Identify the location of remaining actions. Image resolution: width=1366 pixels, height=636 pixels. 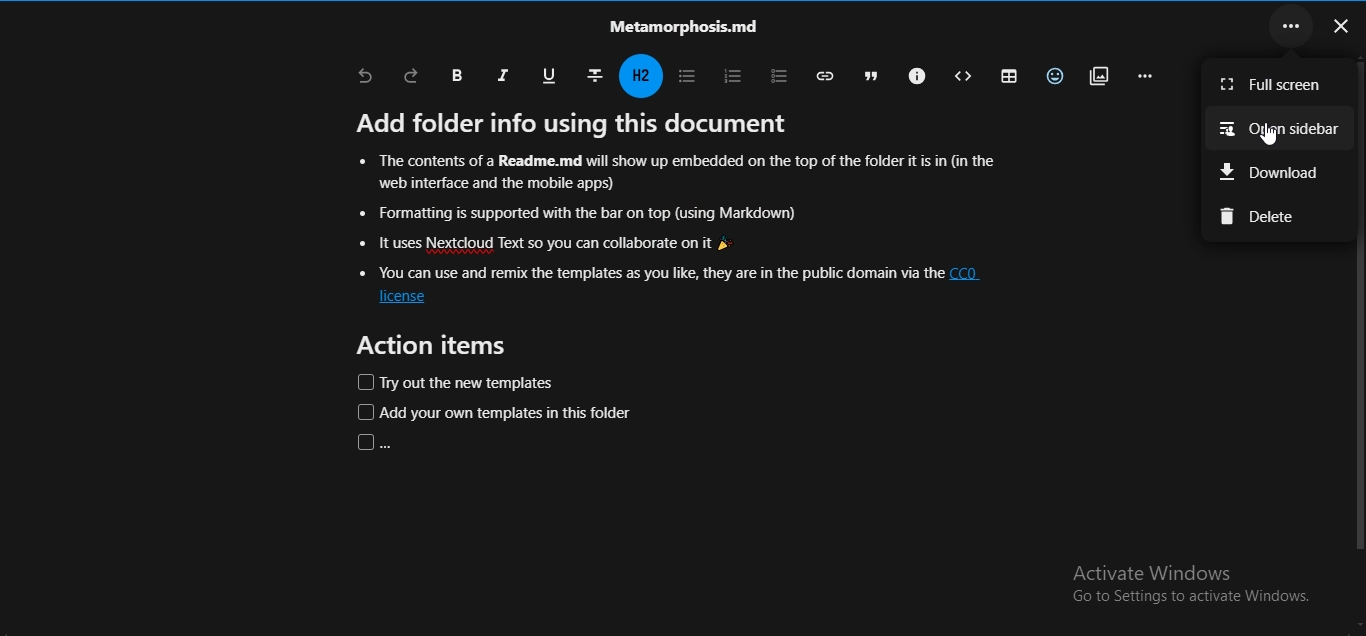
(1148, 77).